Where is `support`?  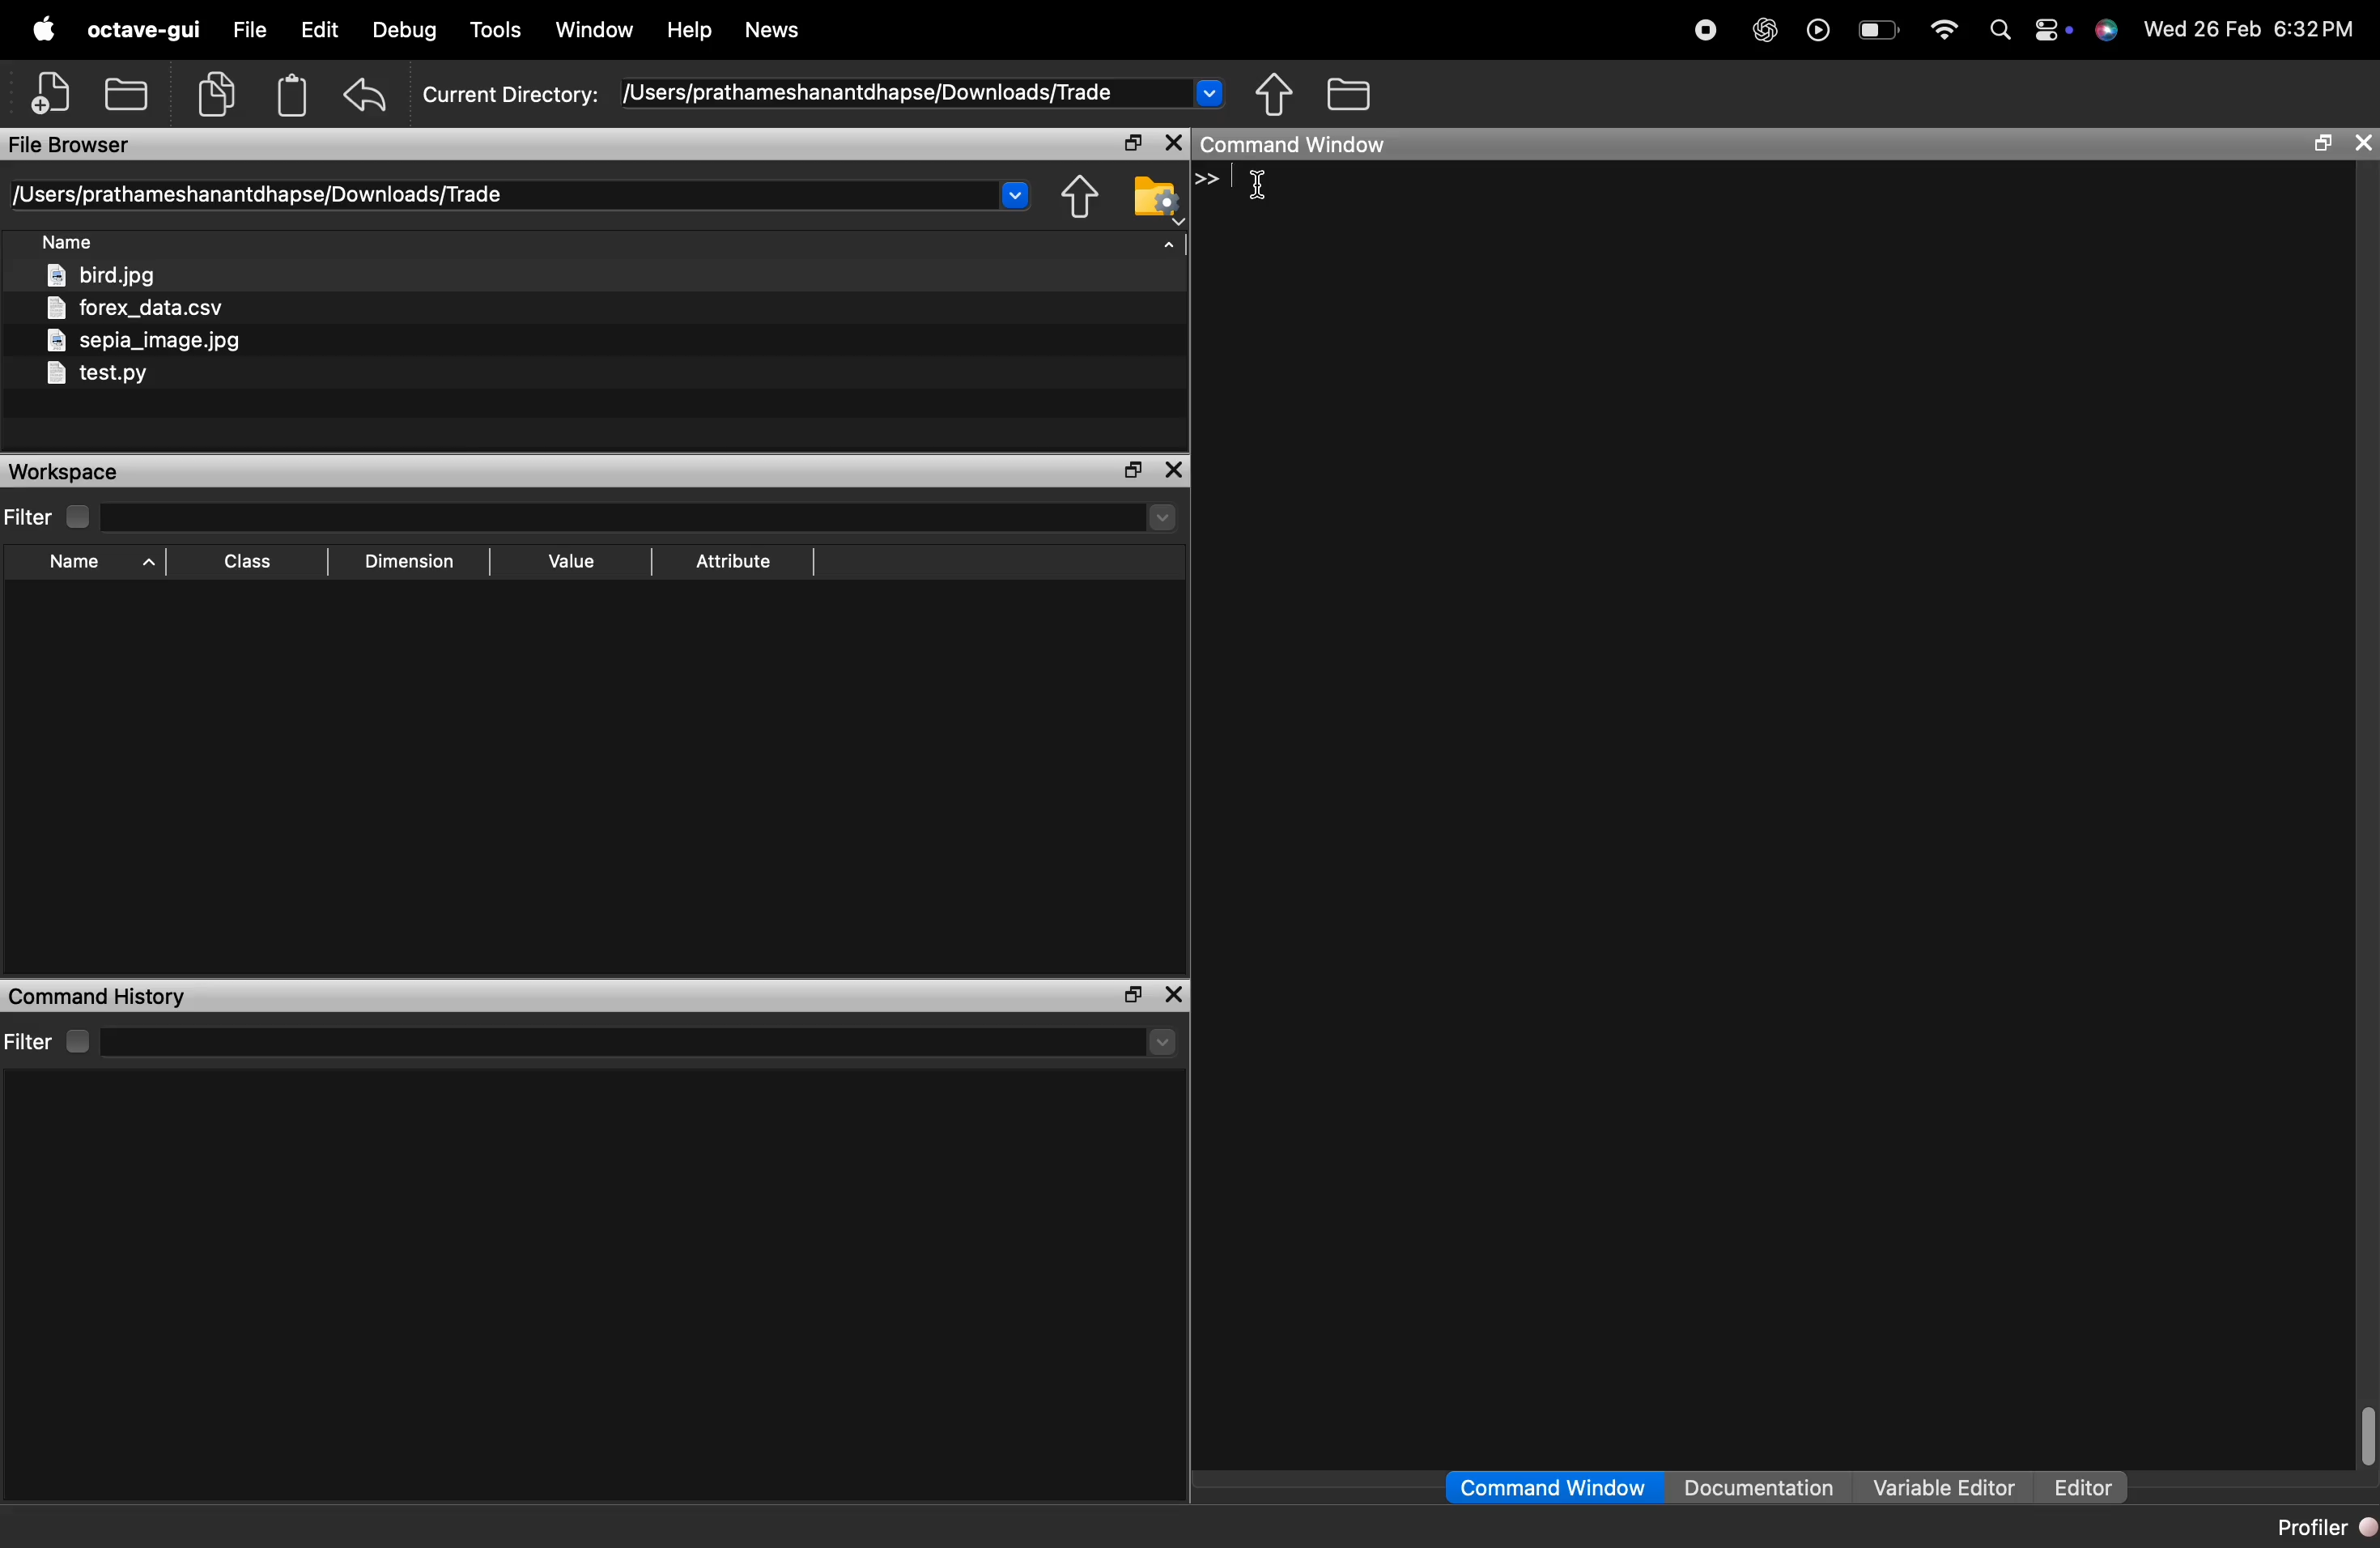
support is located at coordinates (2109, 31).